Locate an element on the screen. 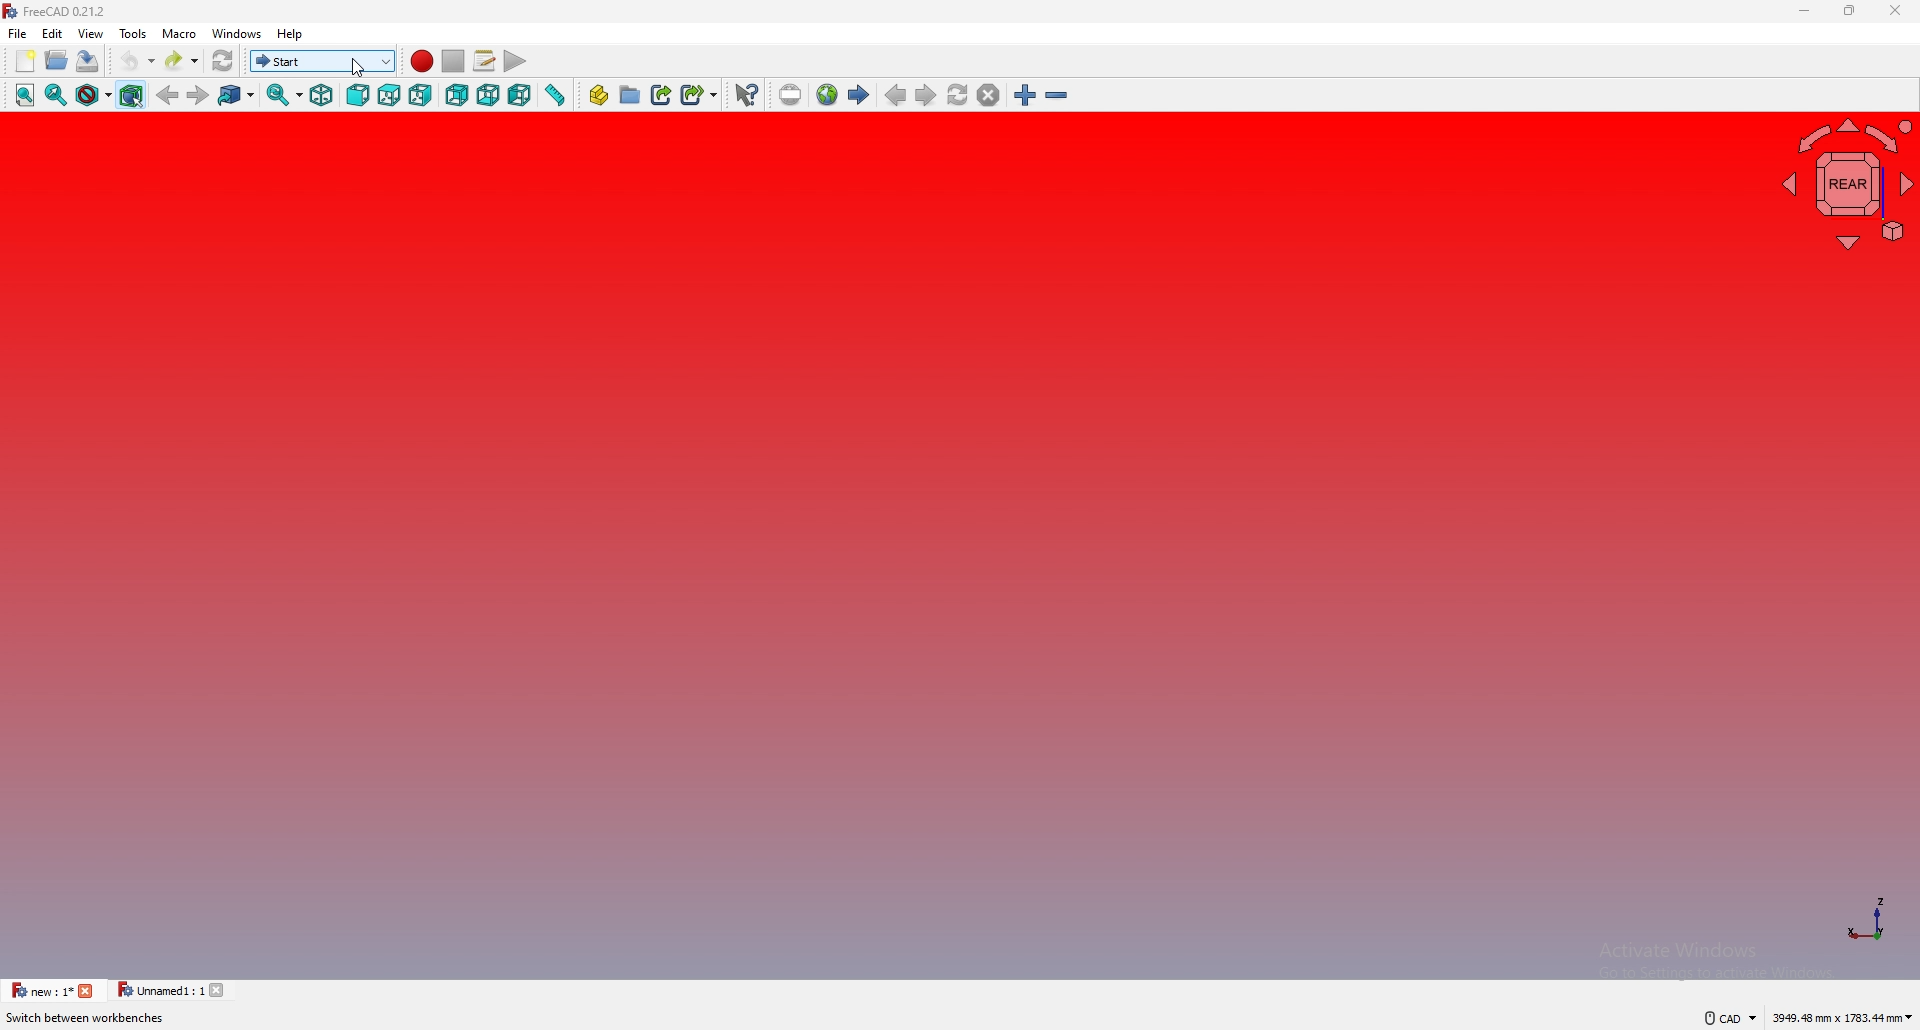 This screenshot has height=1030, width=1920. bottom is located at coordinates (489, 95).